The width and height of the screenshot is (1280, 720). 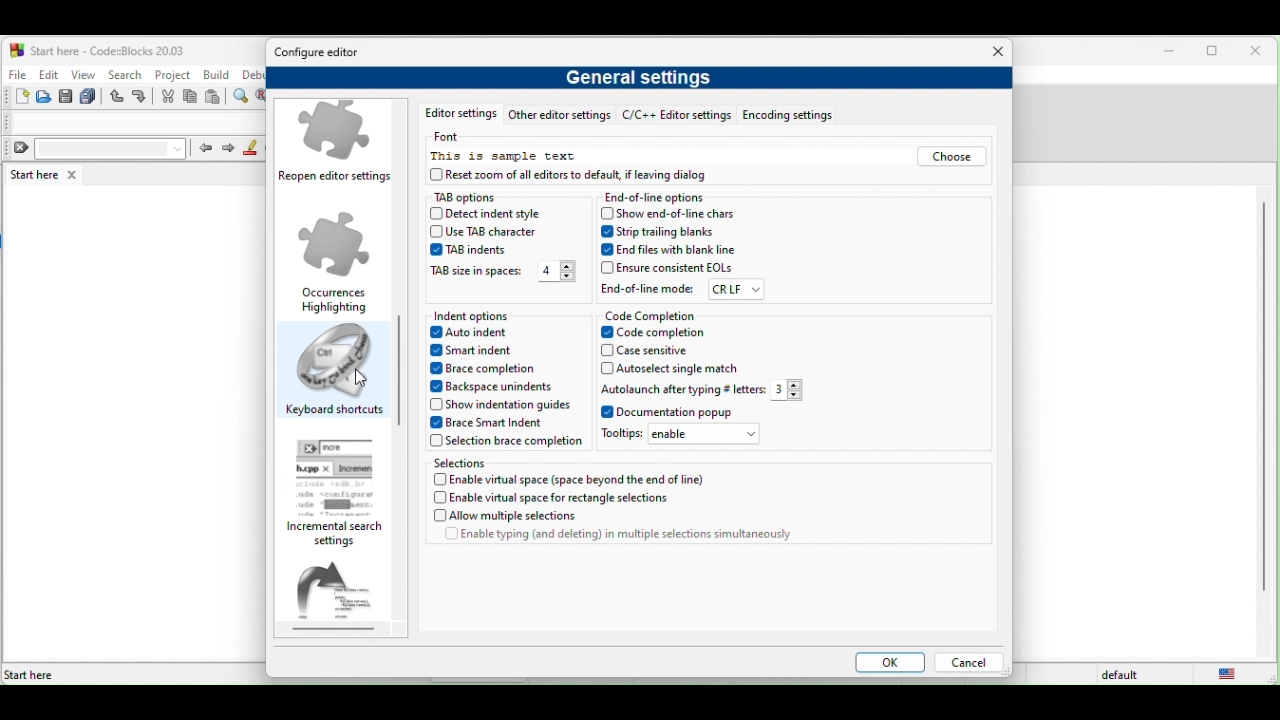 I want to click on ensure consistent eols, so click(x=667, y=268).